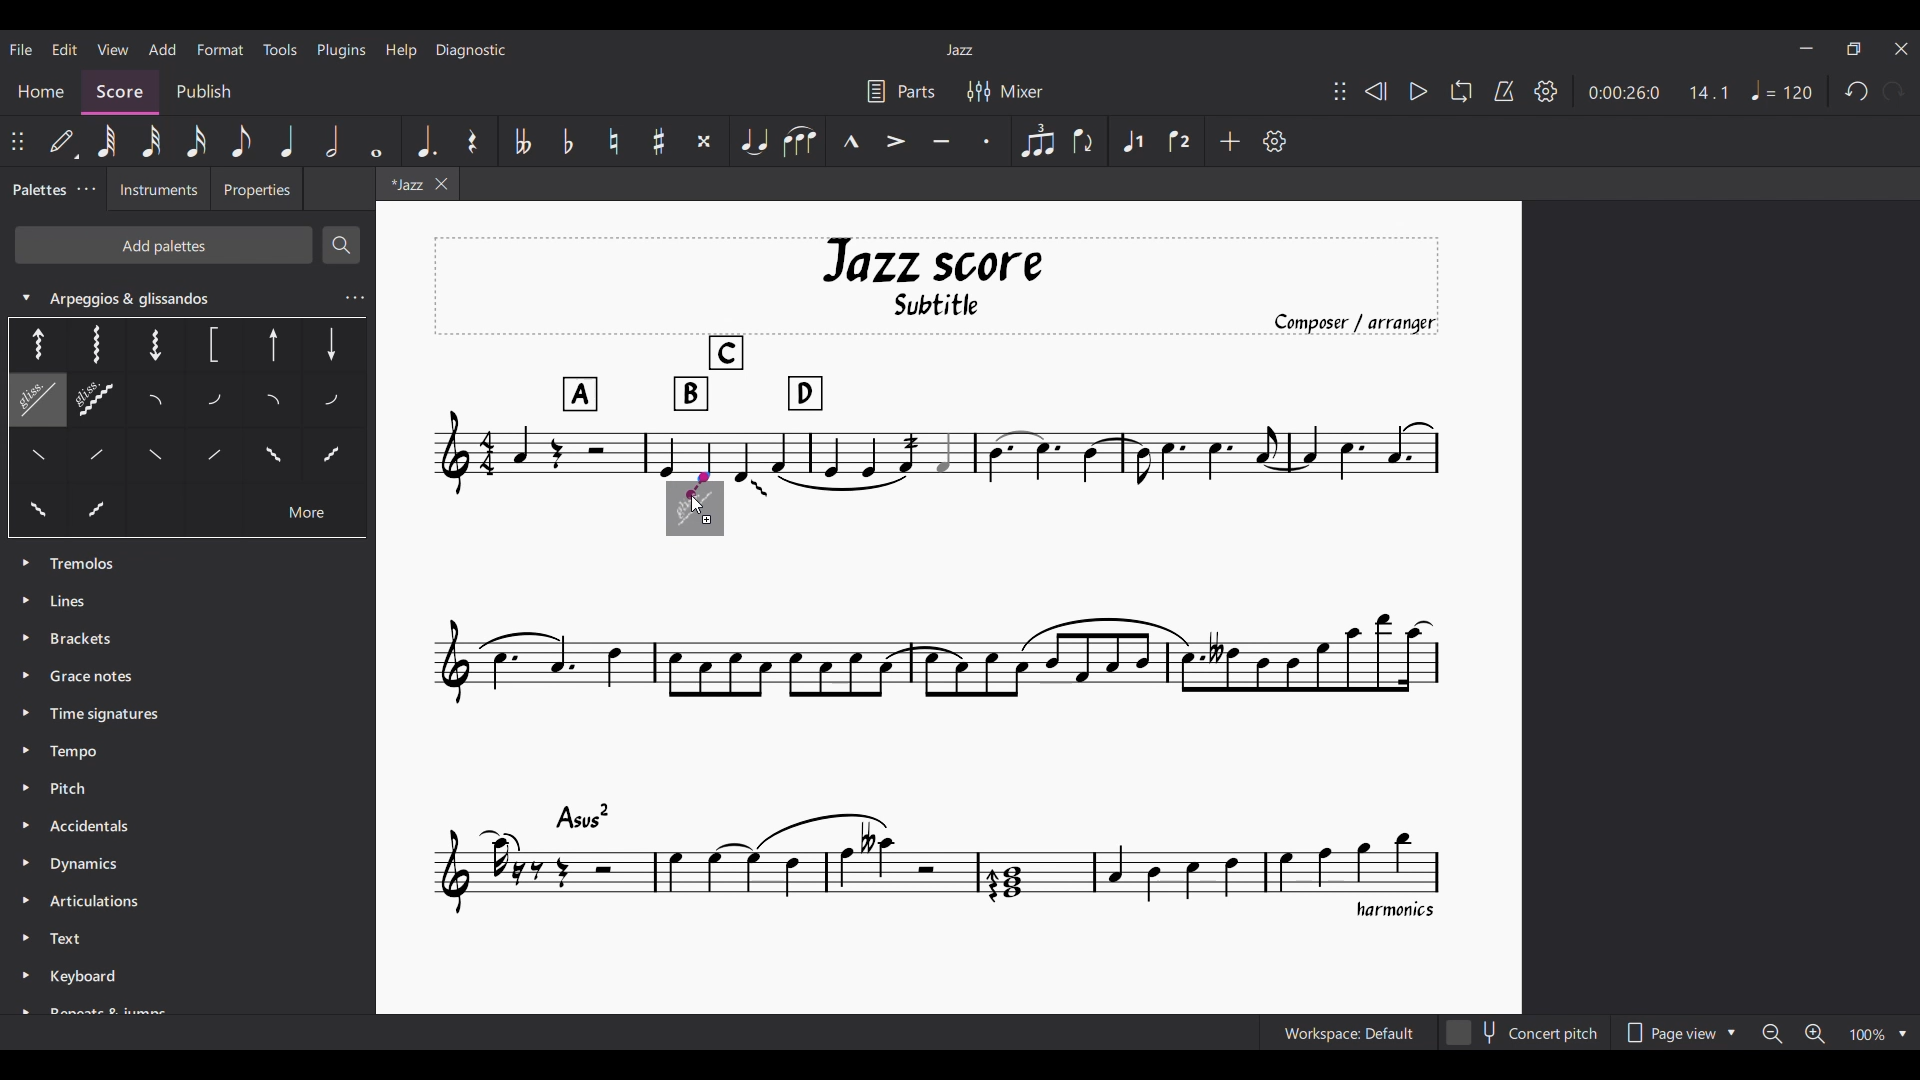 The width and height of the screenshot is (1920, 1080). What do you see at coordinates (76, 753) in the screenshot?
I see `Tempo` at bounding box center [76, 753].